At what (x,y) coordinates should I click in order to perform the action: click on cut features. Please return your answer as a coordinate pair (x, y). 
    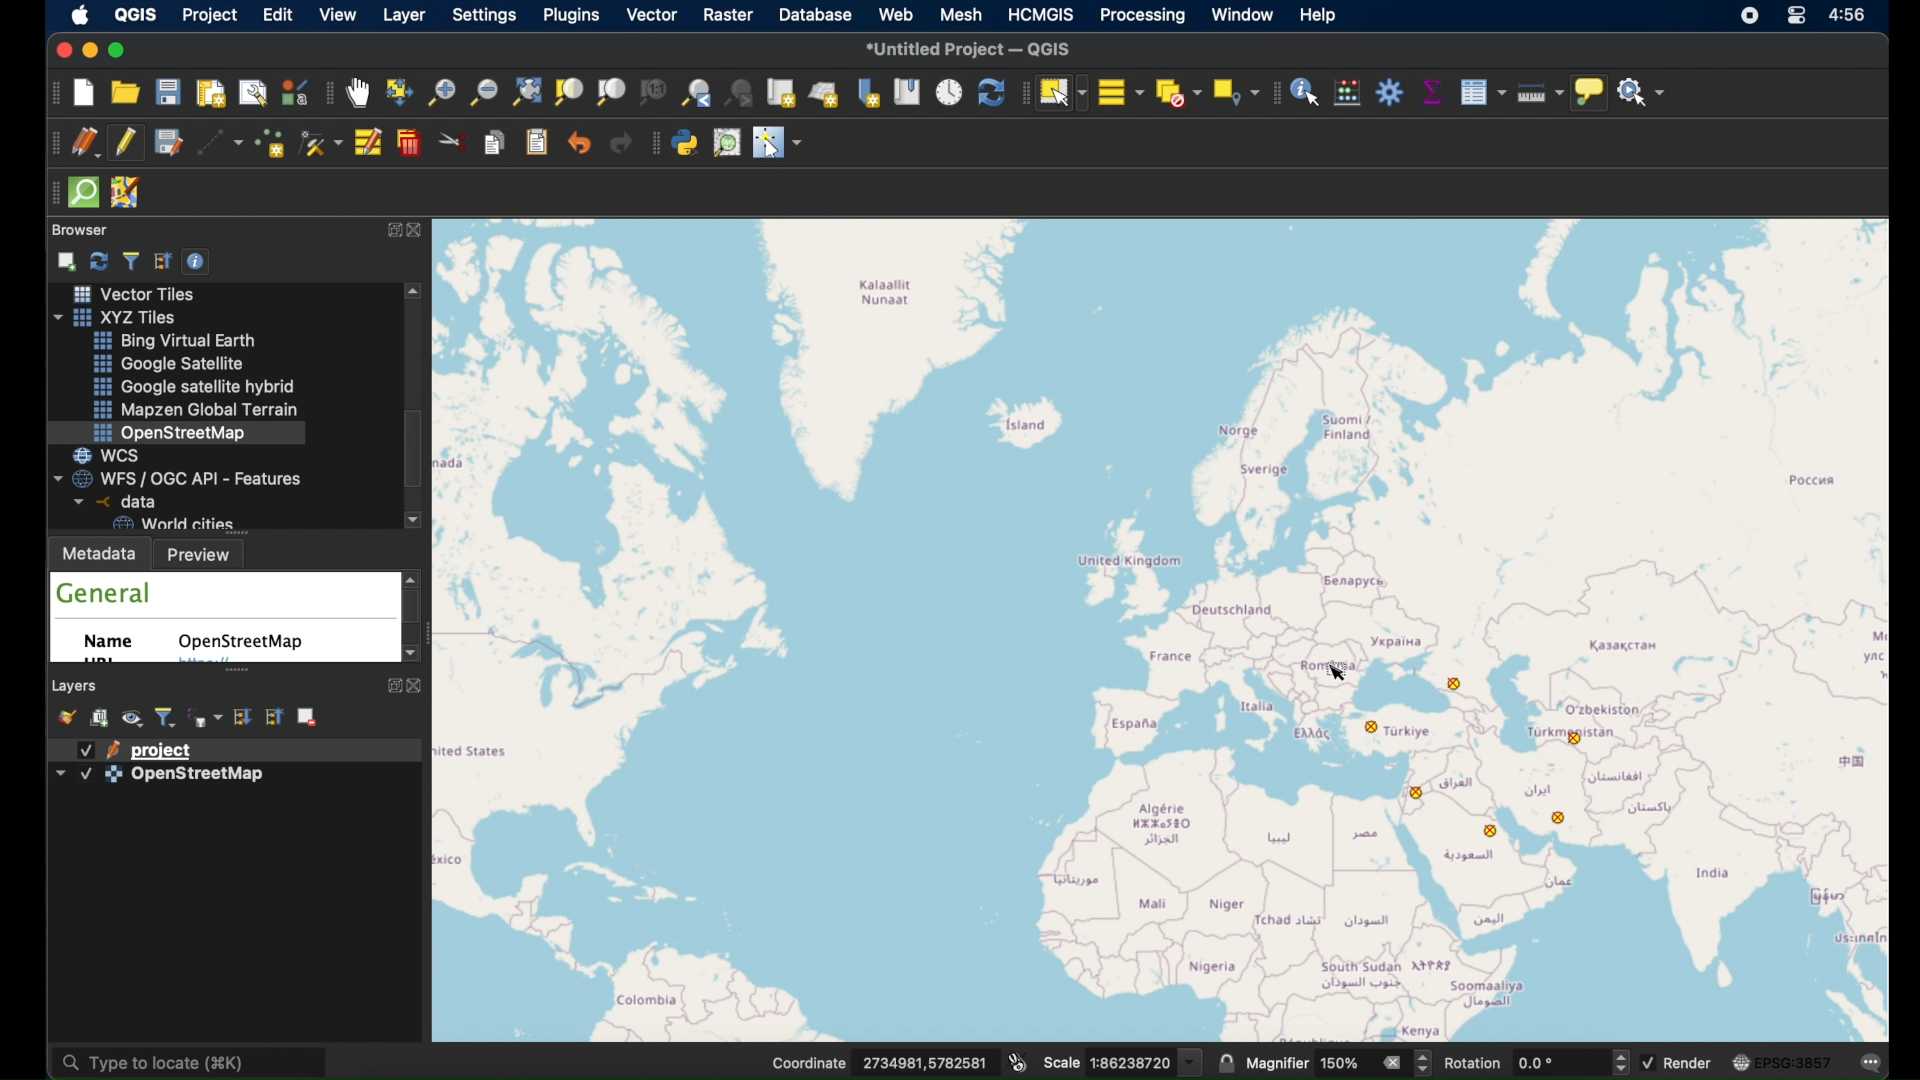
    Looking at the image, I should click on (454, 142).